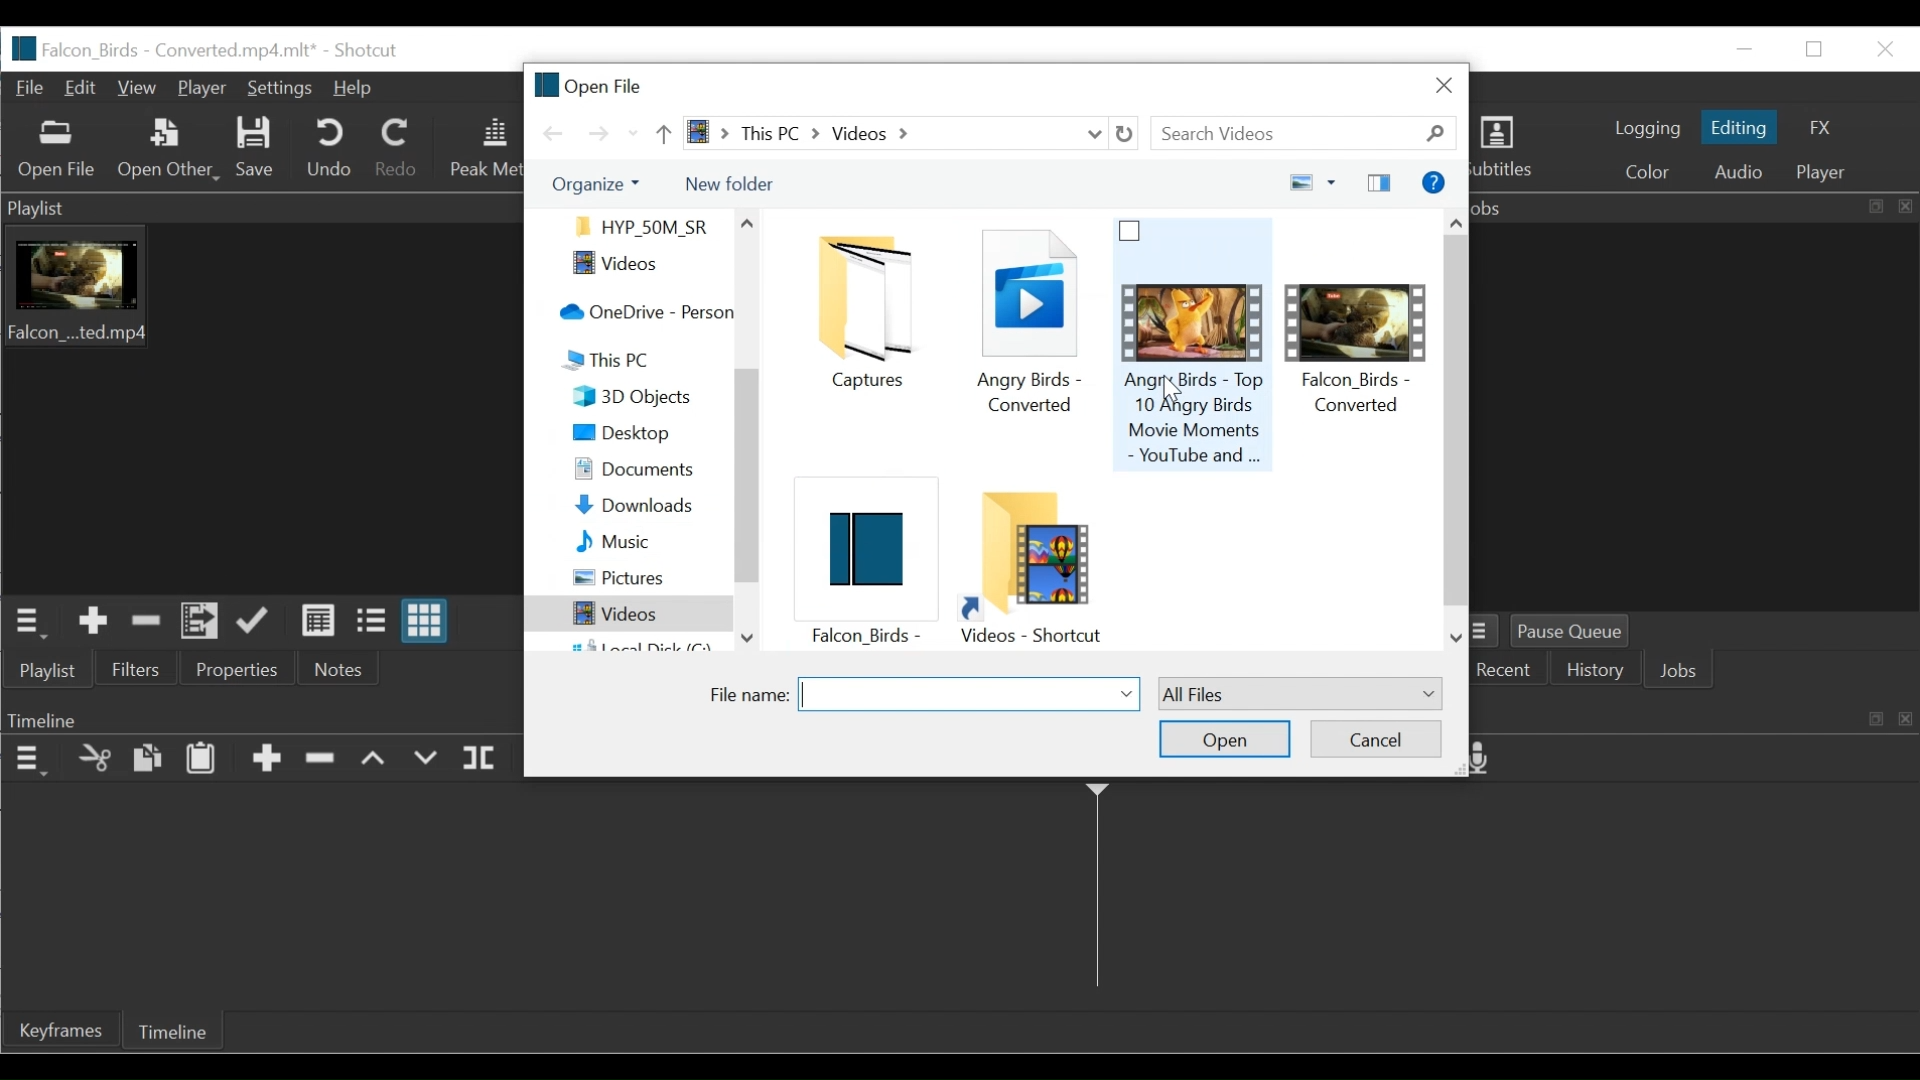  Describe the element at coordinates (1580, 631) in the screenshot. I see `Pause Queue` at that location.